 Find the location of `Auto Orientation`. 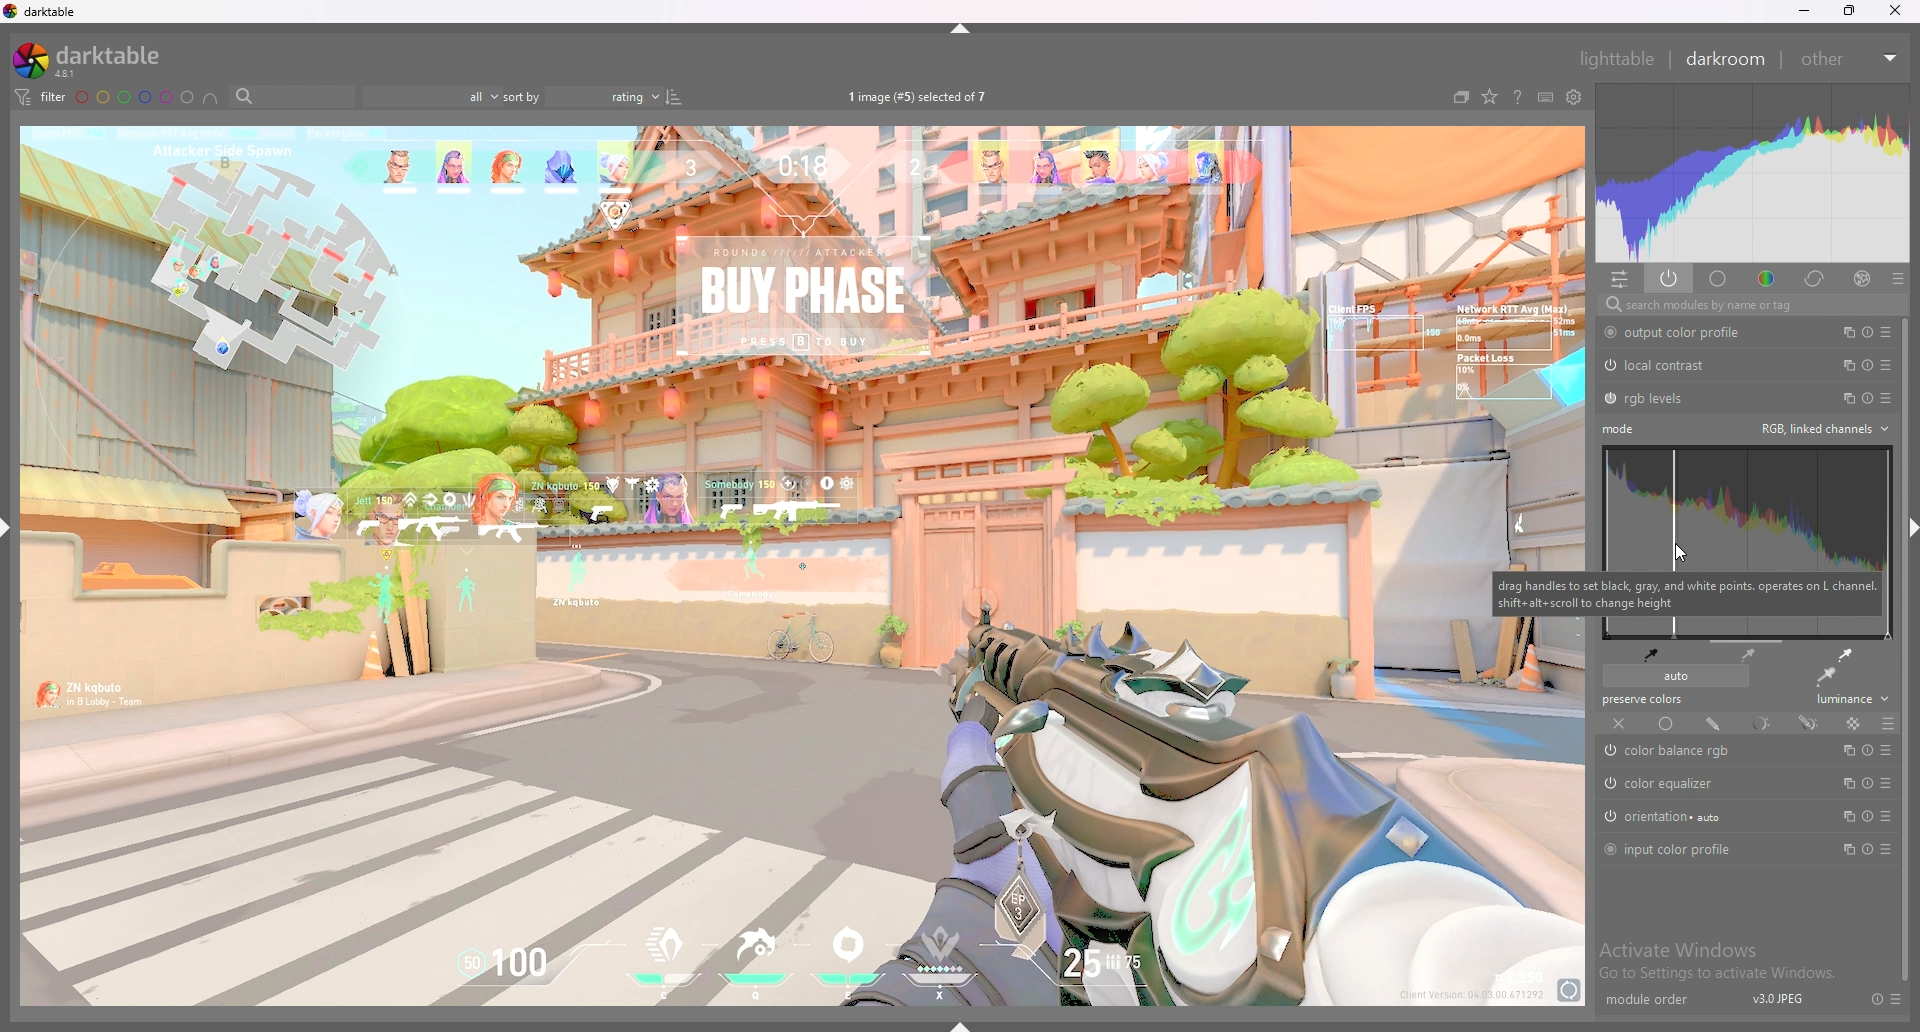

Auto Orientation is located at coordinates (1672, 819).